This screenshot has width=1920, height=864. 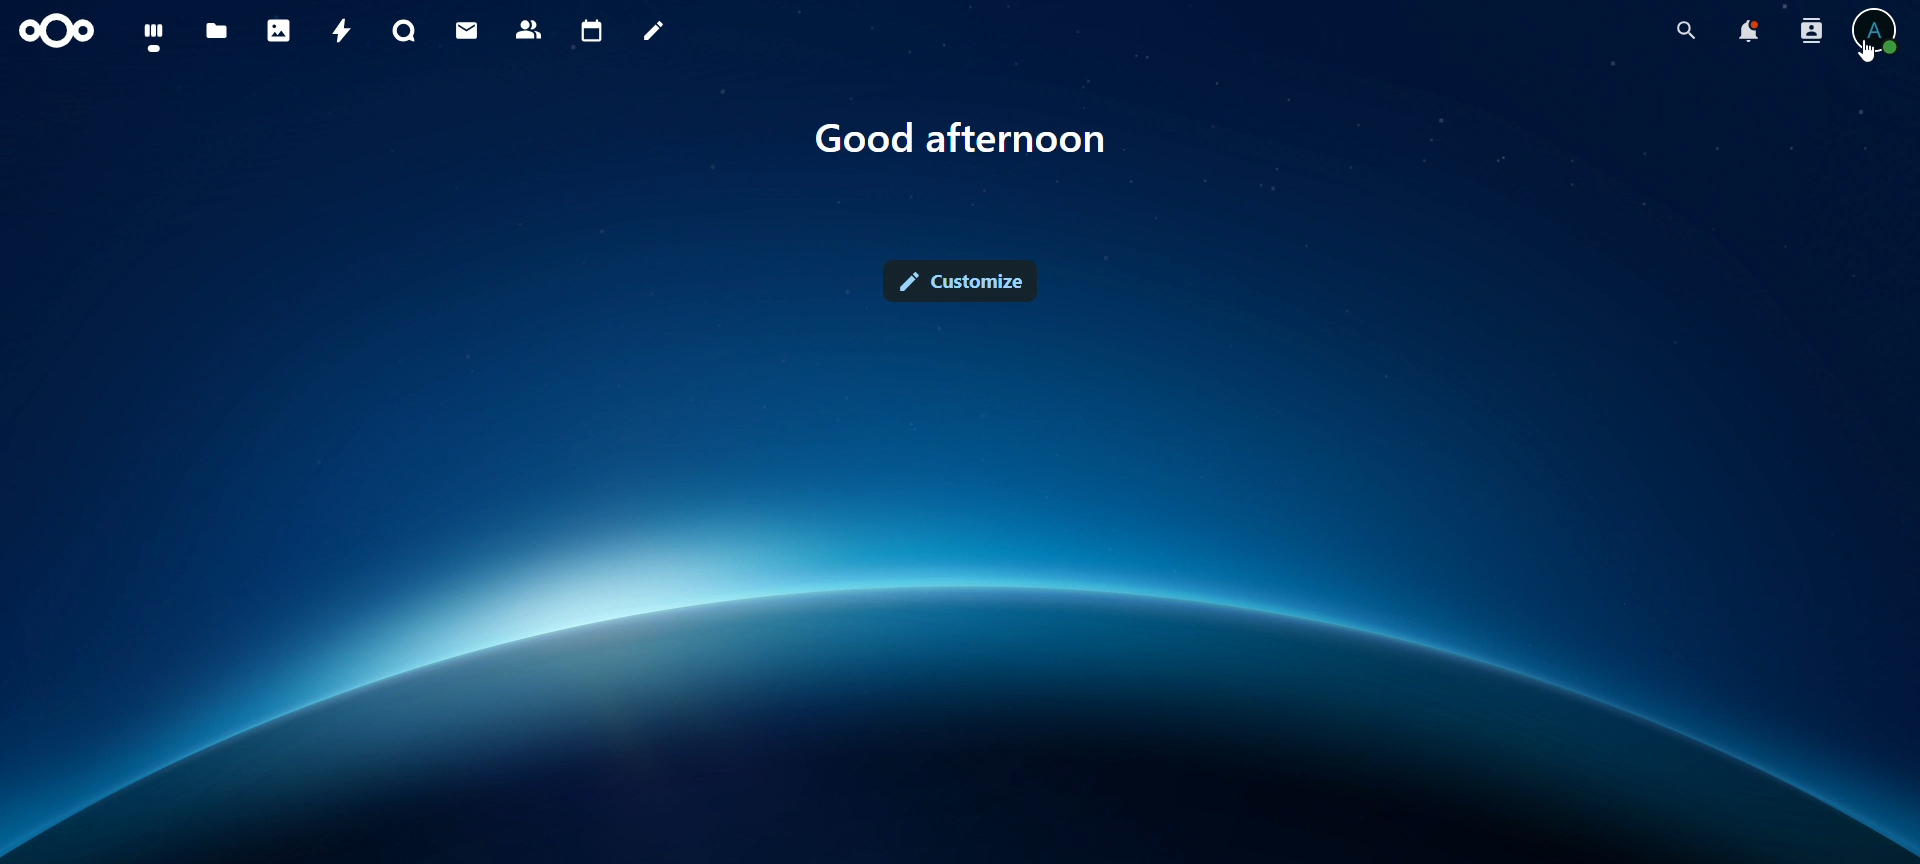 I want to click on text, so click(x=964, y=139).